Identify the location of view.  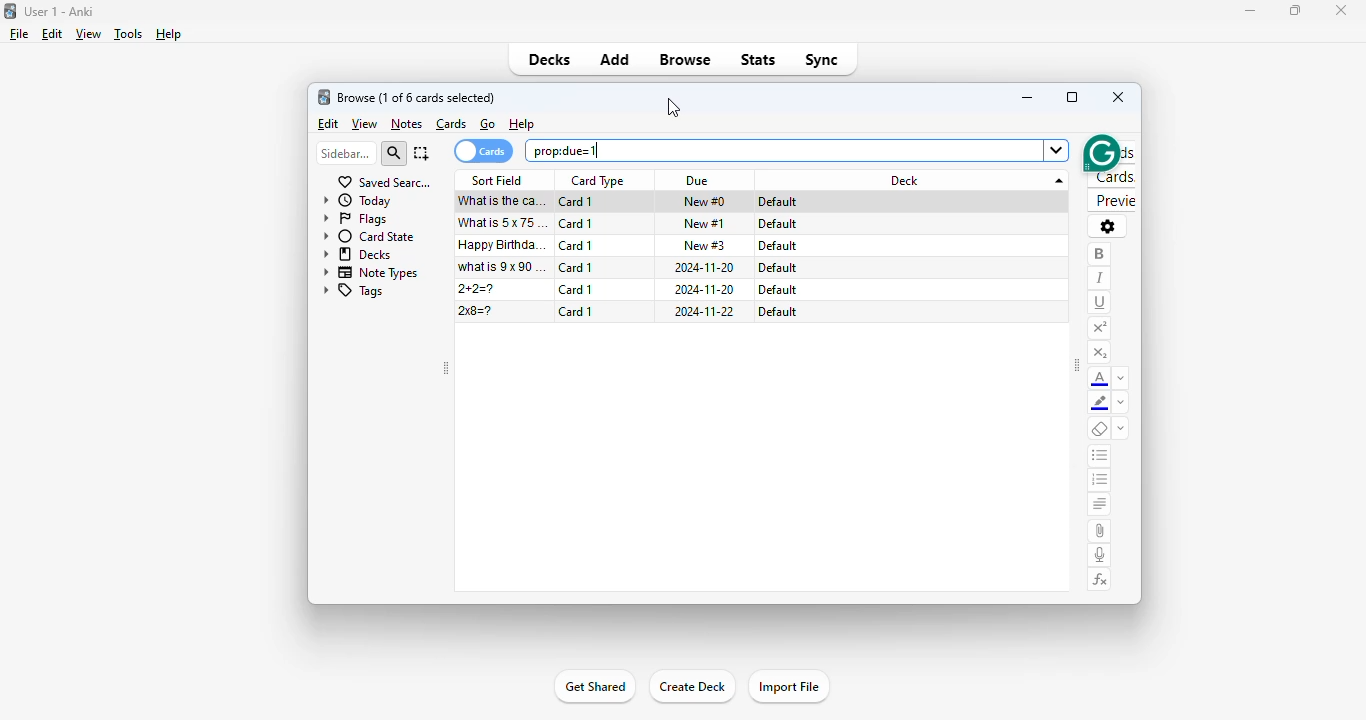
(365, 123).